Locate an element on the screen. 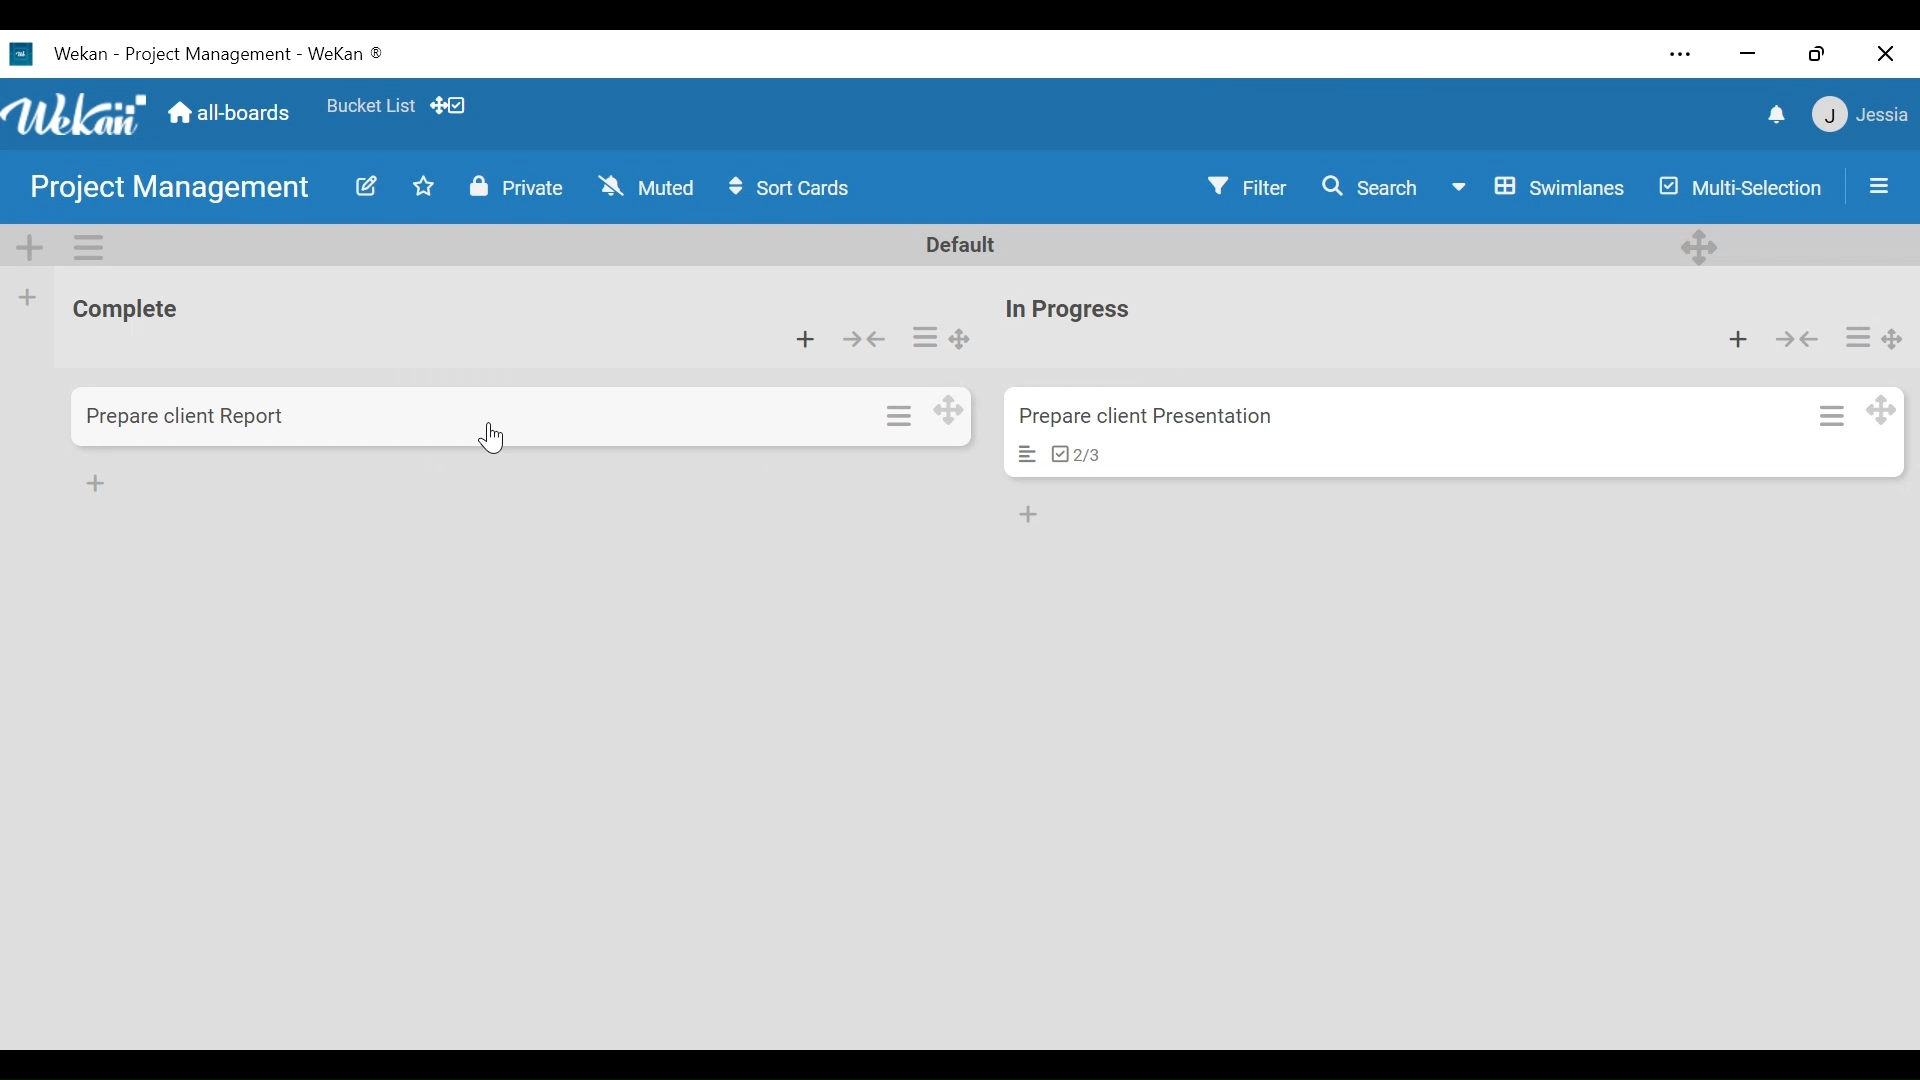 This screenshot has height=1080, width=1920. Card Title is located at coordinates (188, 417).